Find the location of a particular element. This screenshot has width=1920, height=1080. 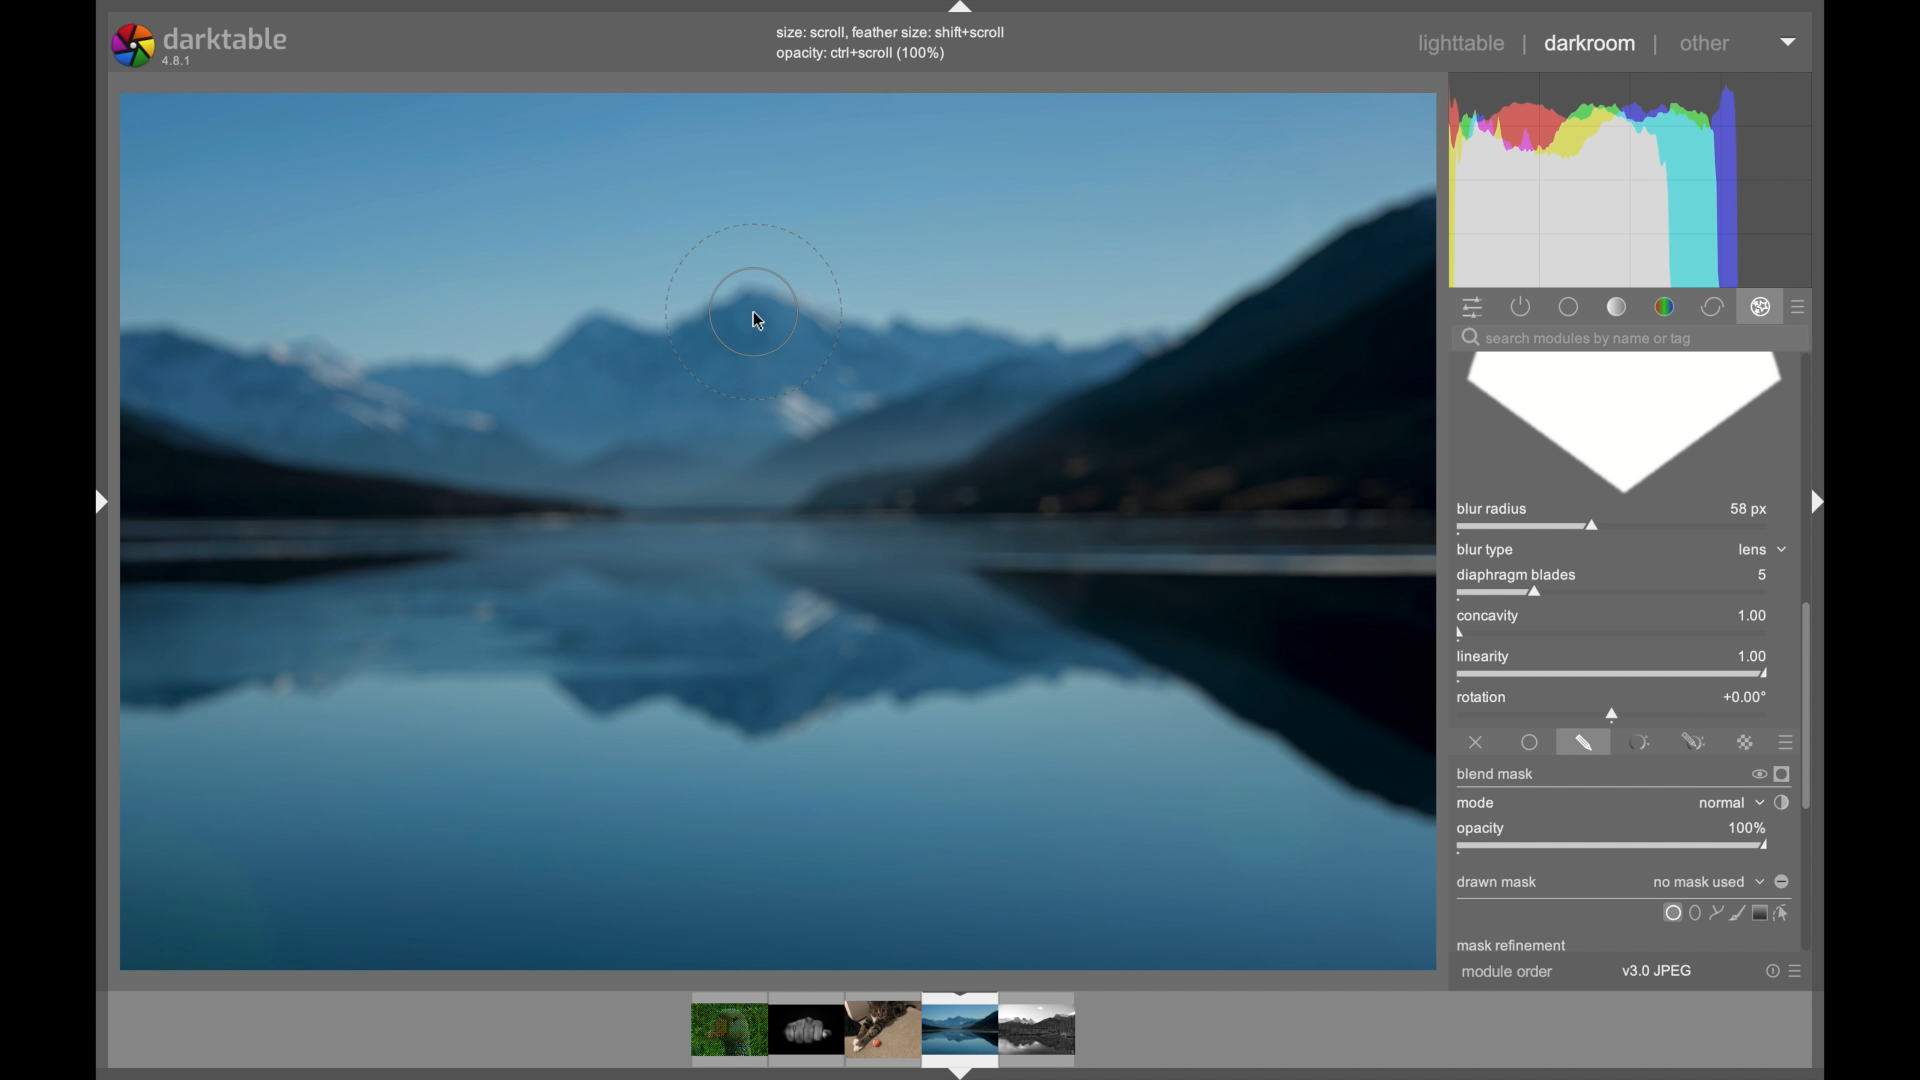

uniformly is located at coordinates (1673, 913).